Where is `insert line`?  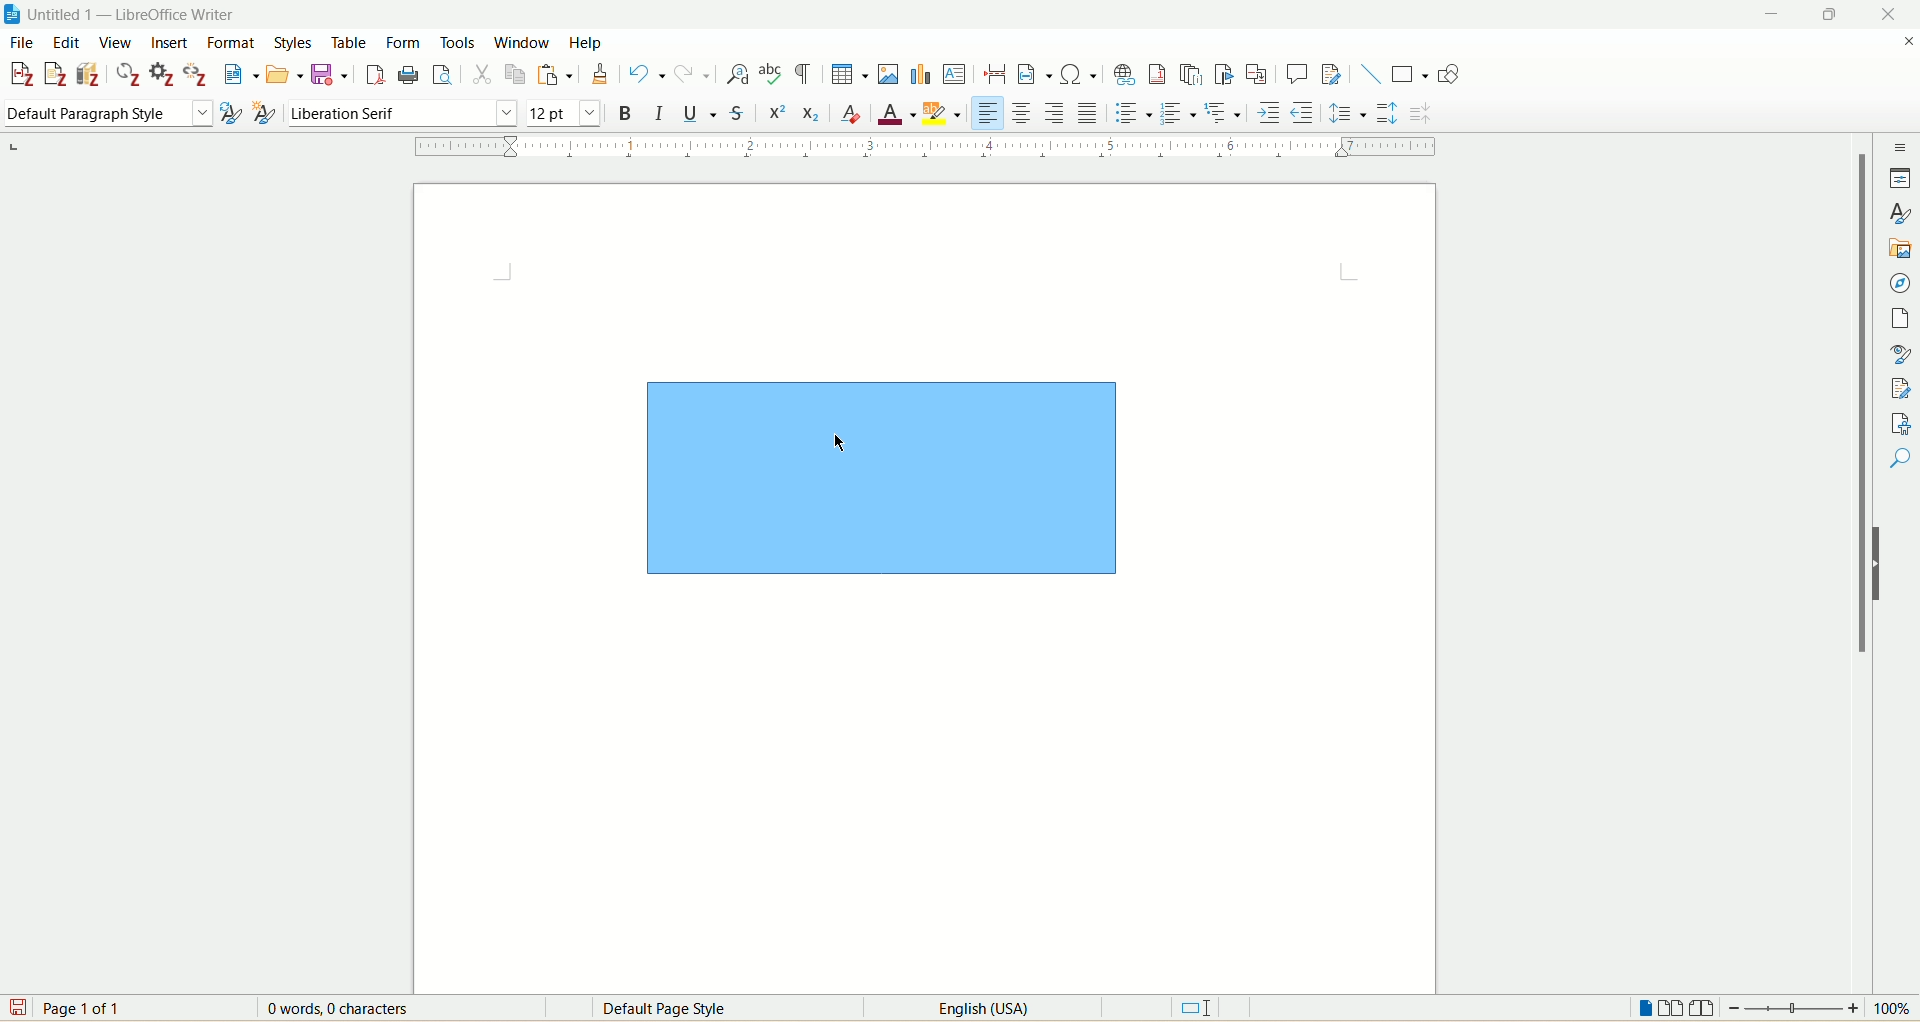 insert line is located at coordinates (1369, 74).